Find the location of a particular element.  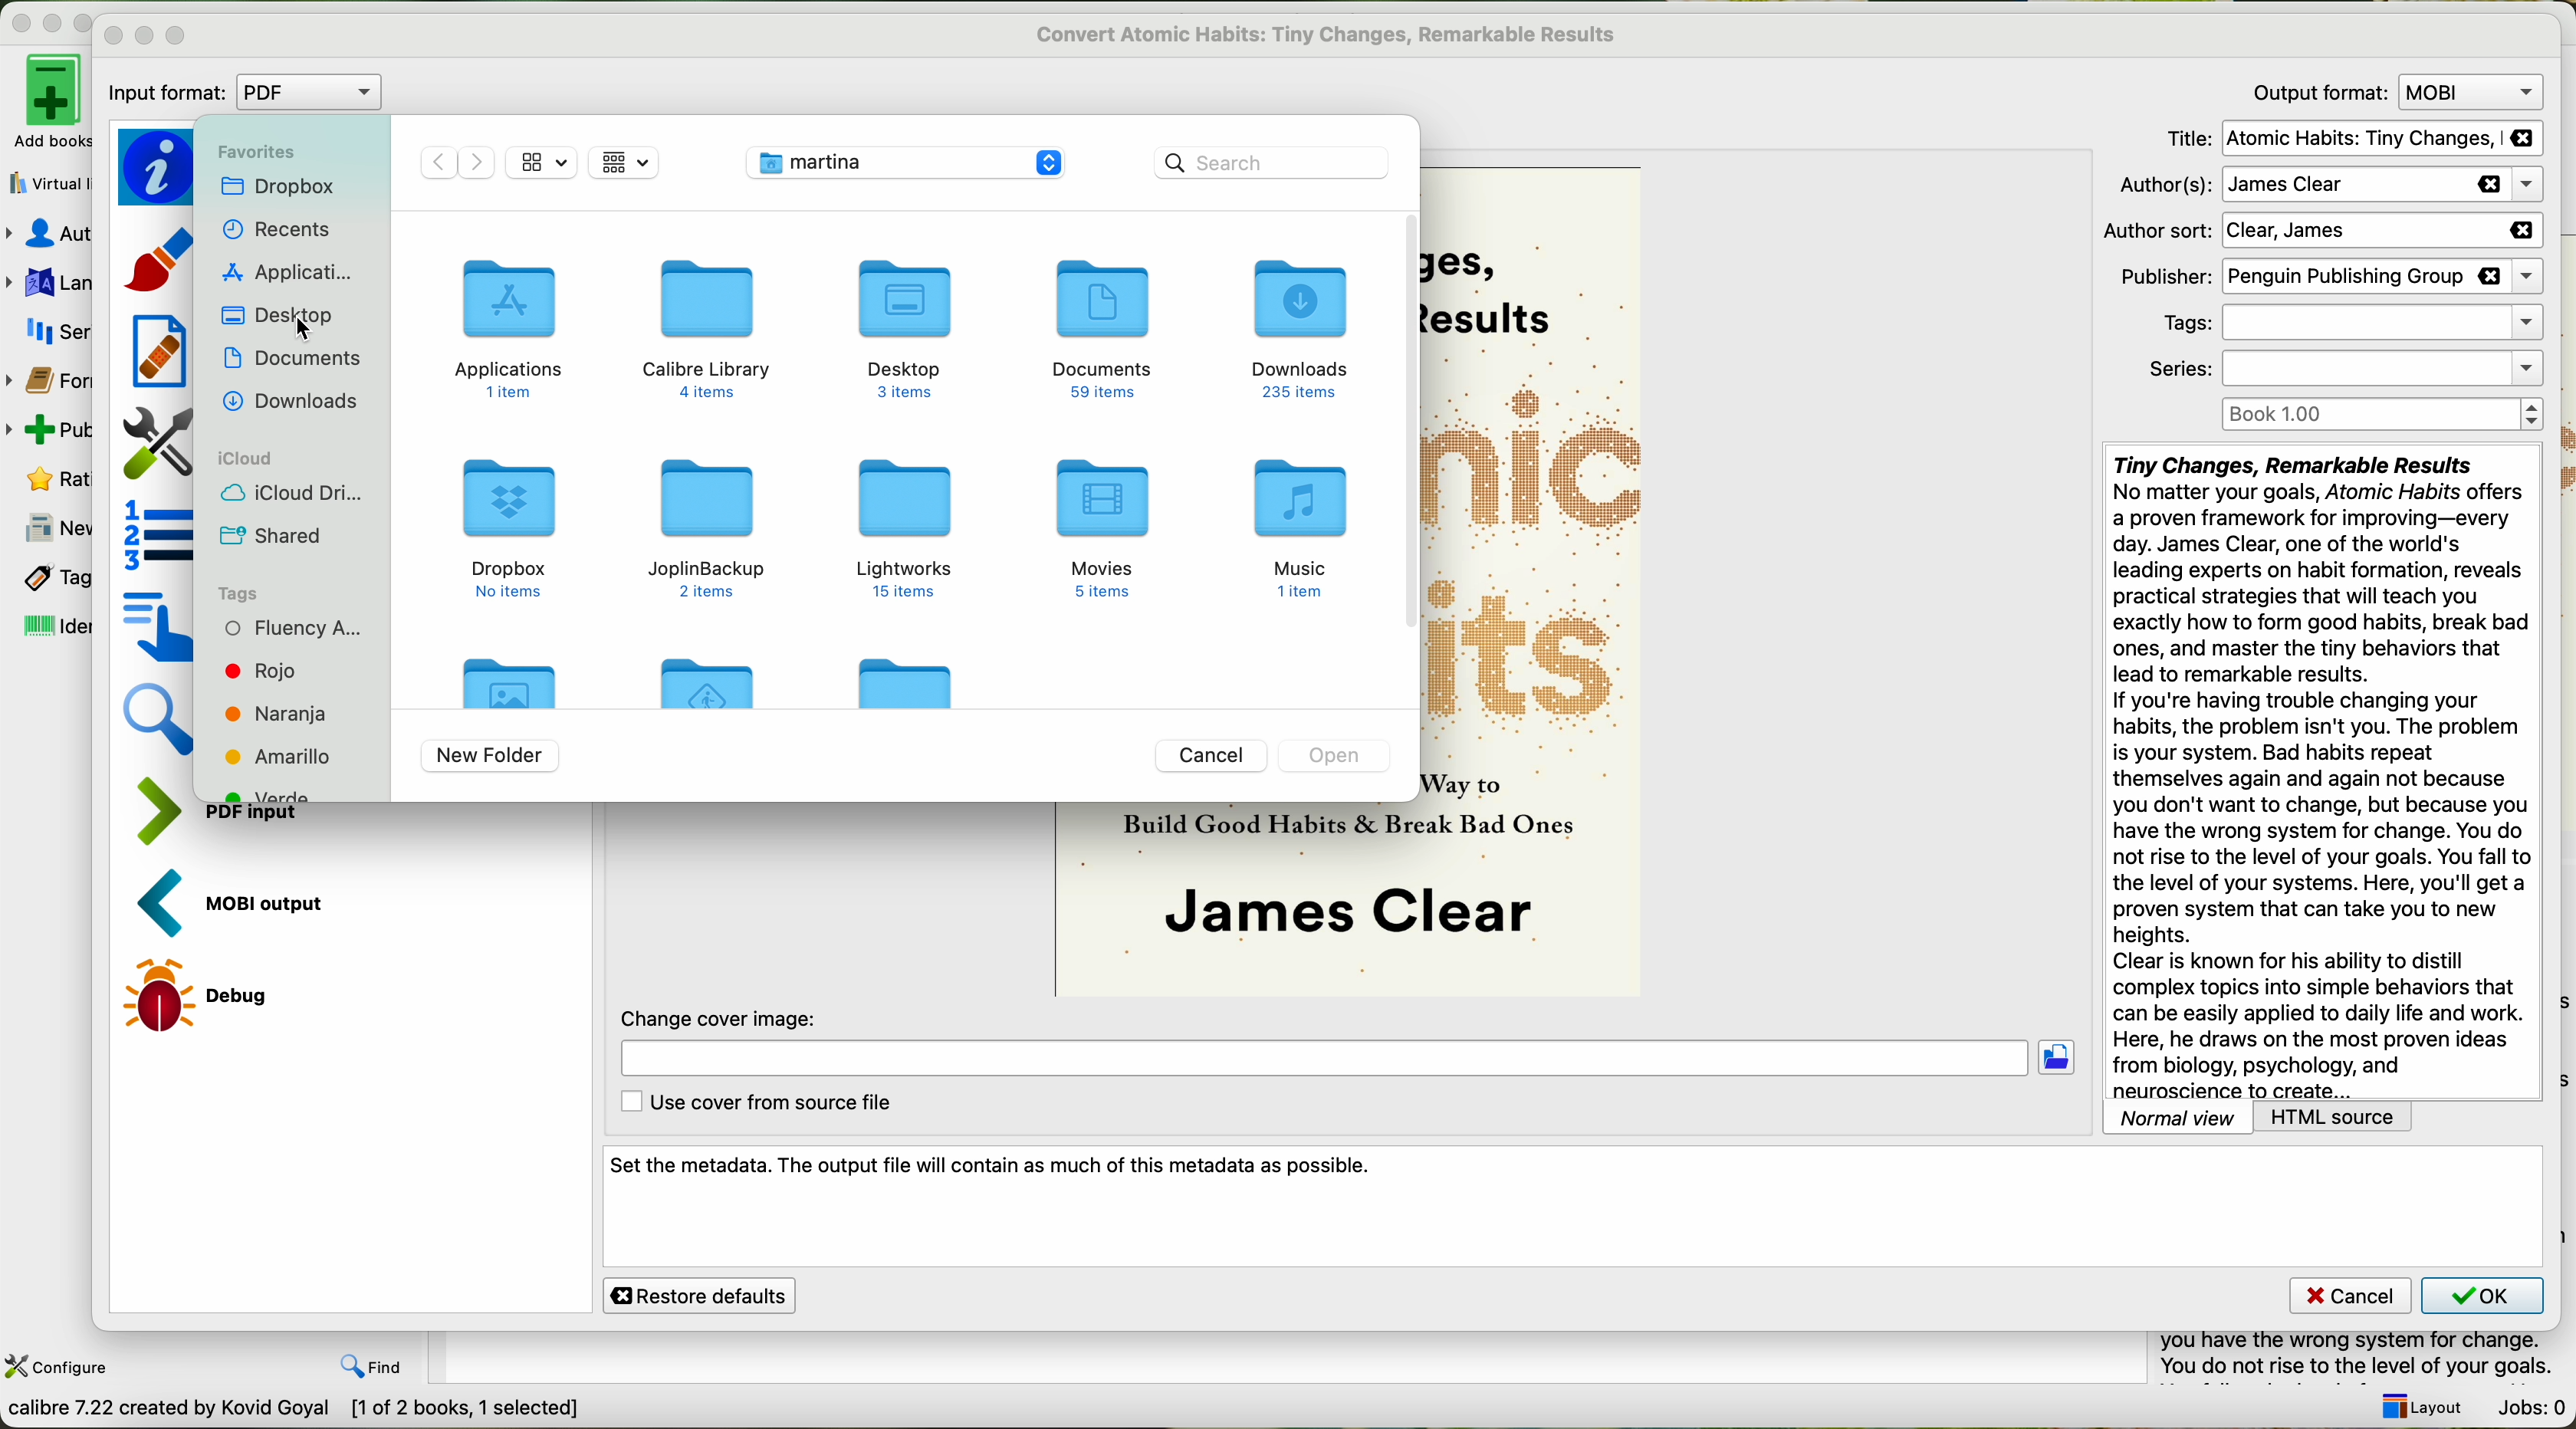

MOBI output is located at coordinates (243, 904).